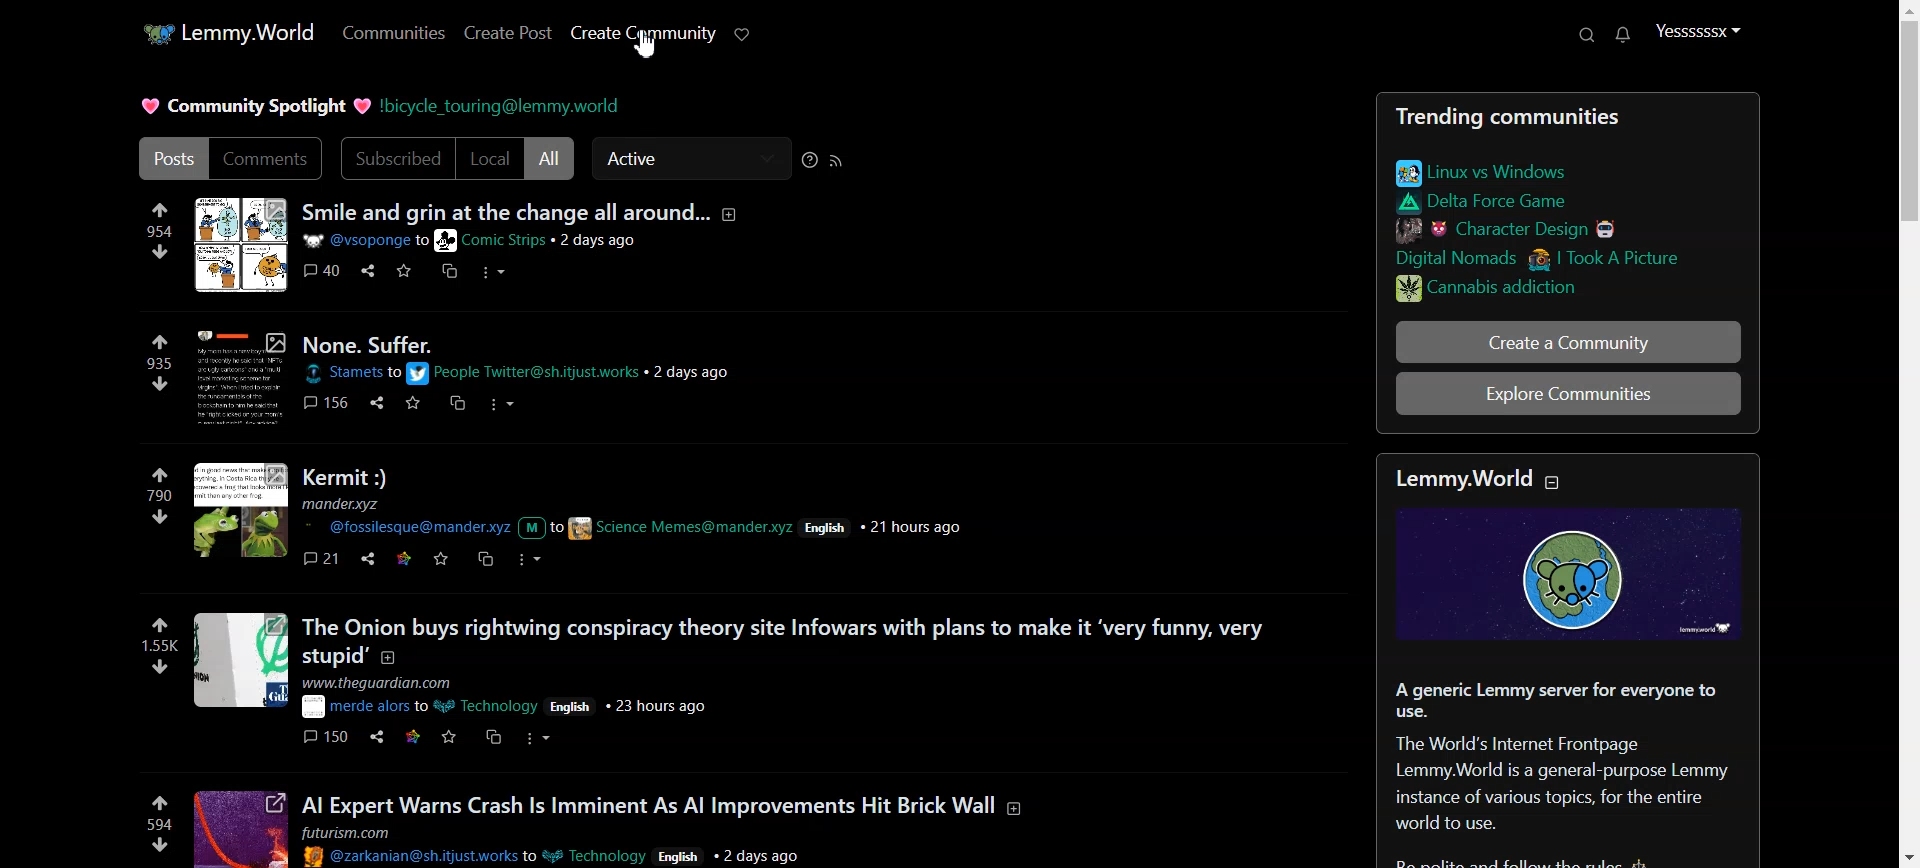  What do you see at coordinates (456, 404) in the screenshot?
I see `cross share` at bounding box center [456, 404].